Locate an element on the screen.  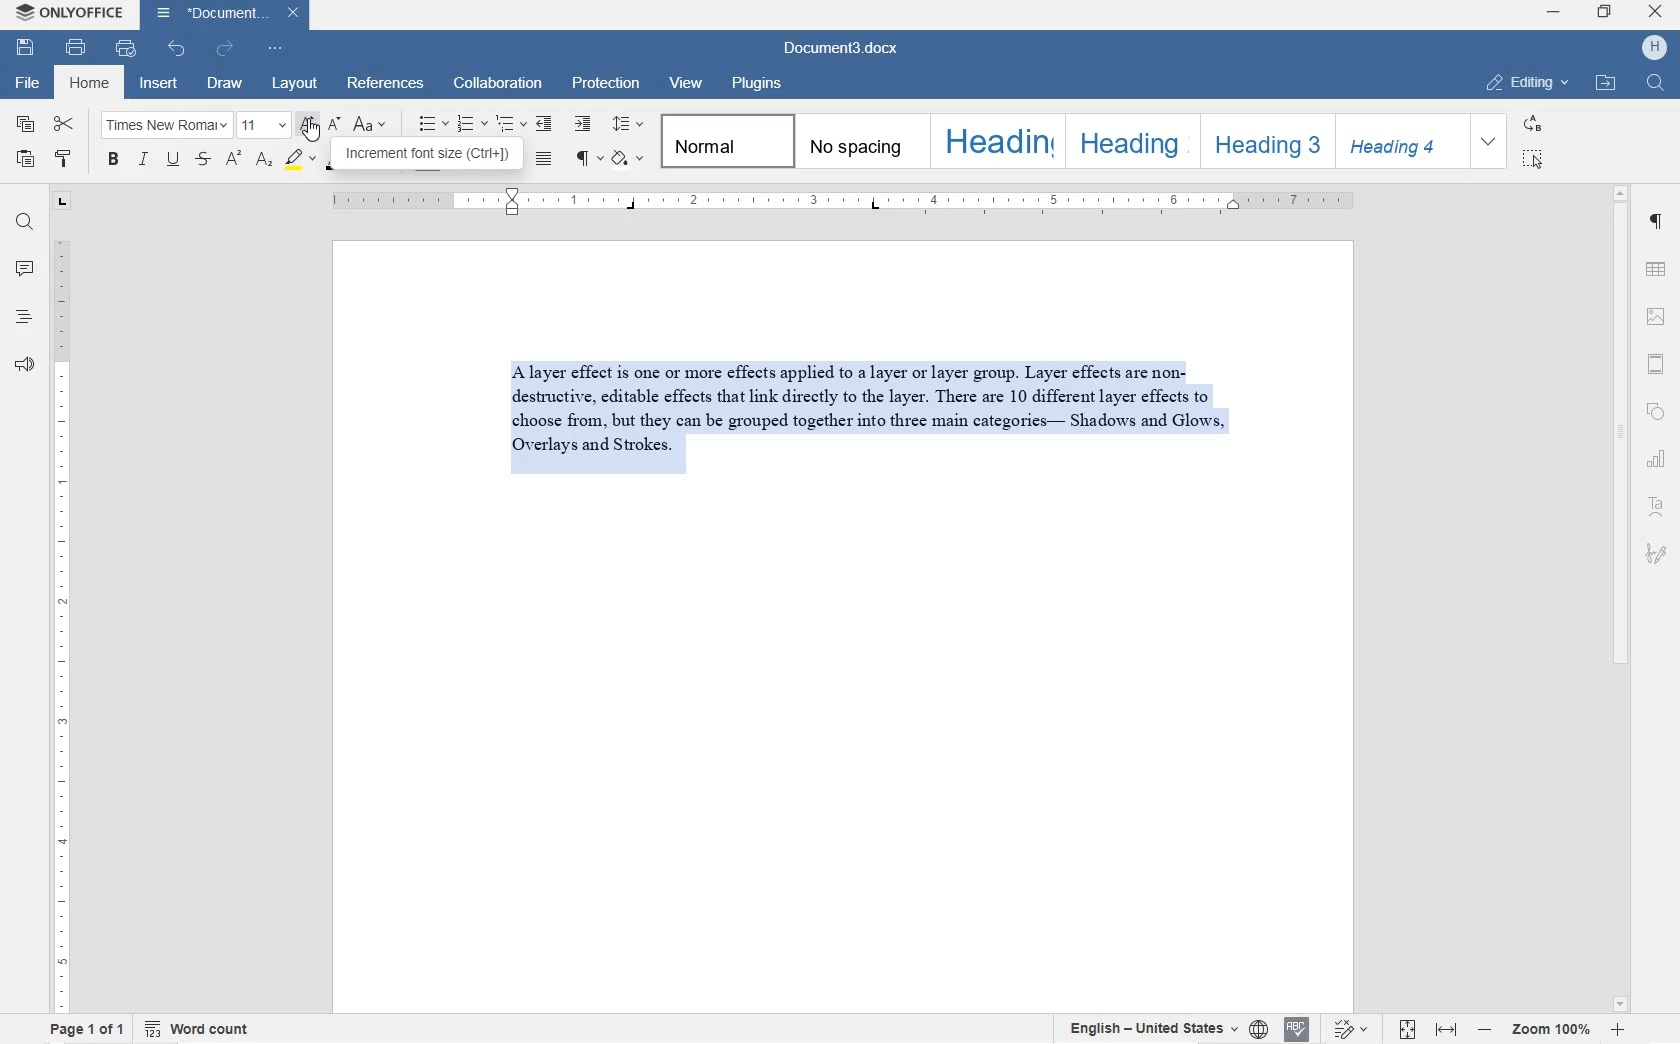
ONLYOFFICE is located at coordinates (68, 13).